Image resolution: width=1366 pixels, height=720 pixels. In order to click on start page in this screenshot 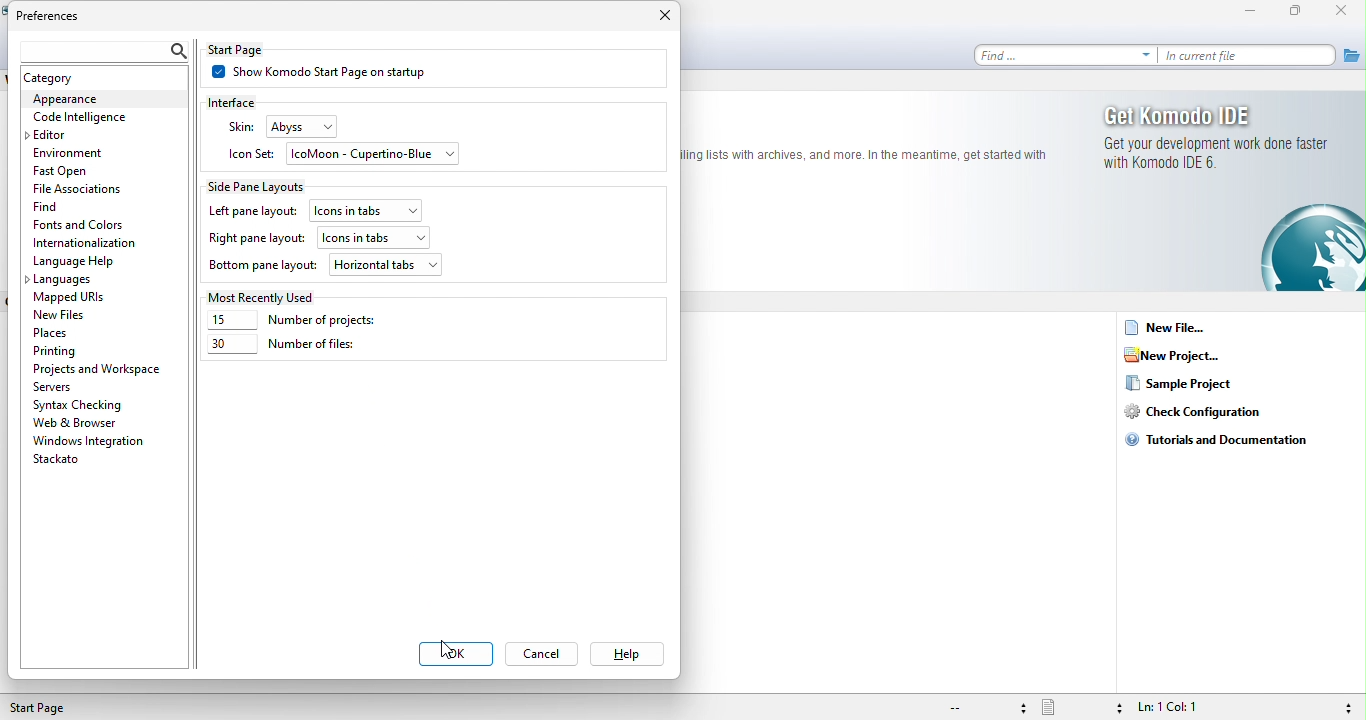, I will do `click(48, 708)`.